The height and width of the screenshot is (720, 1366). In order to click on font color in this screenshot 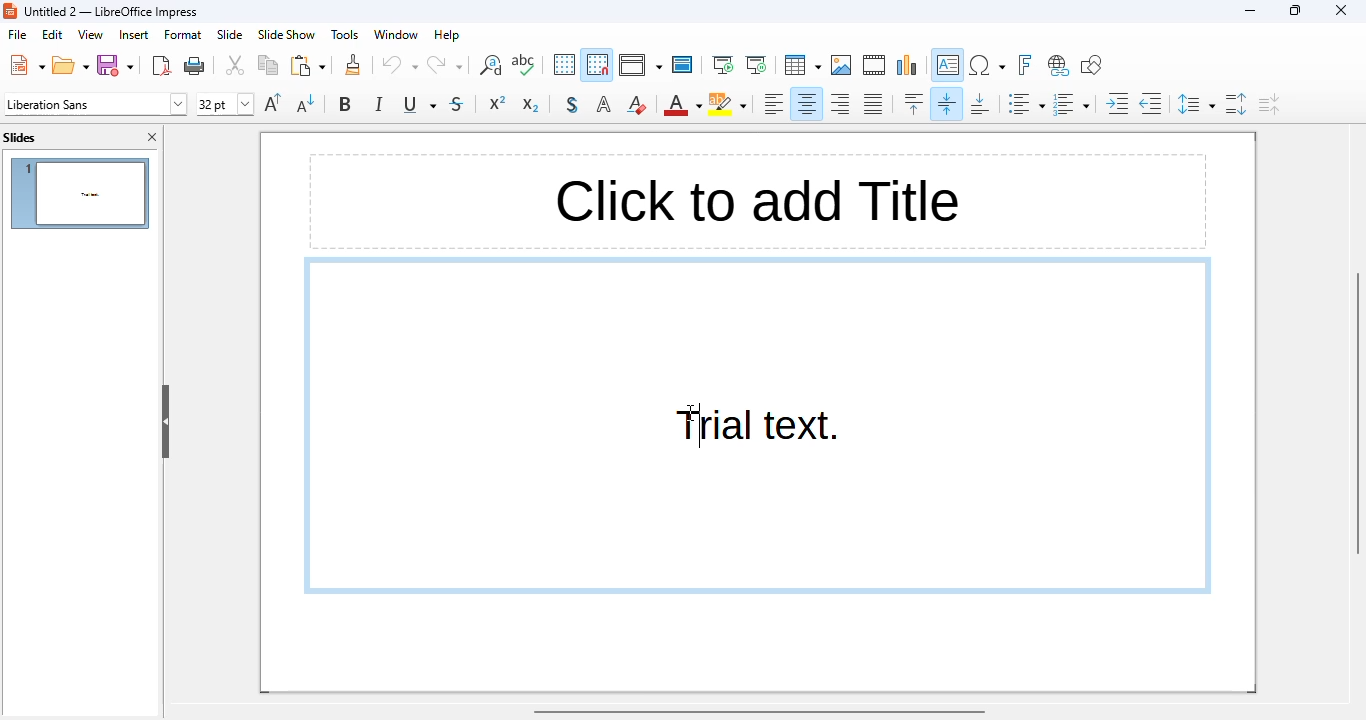, I will do `click(682, 106)`.